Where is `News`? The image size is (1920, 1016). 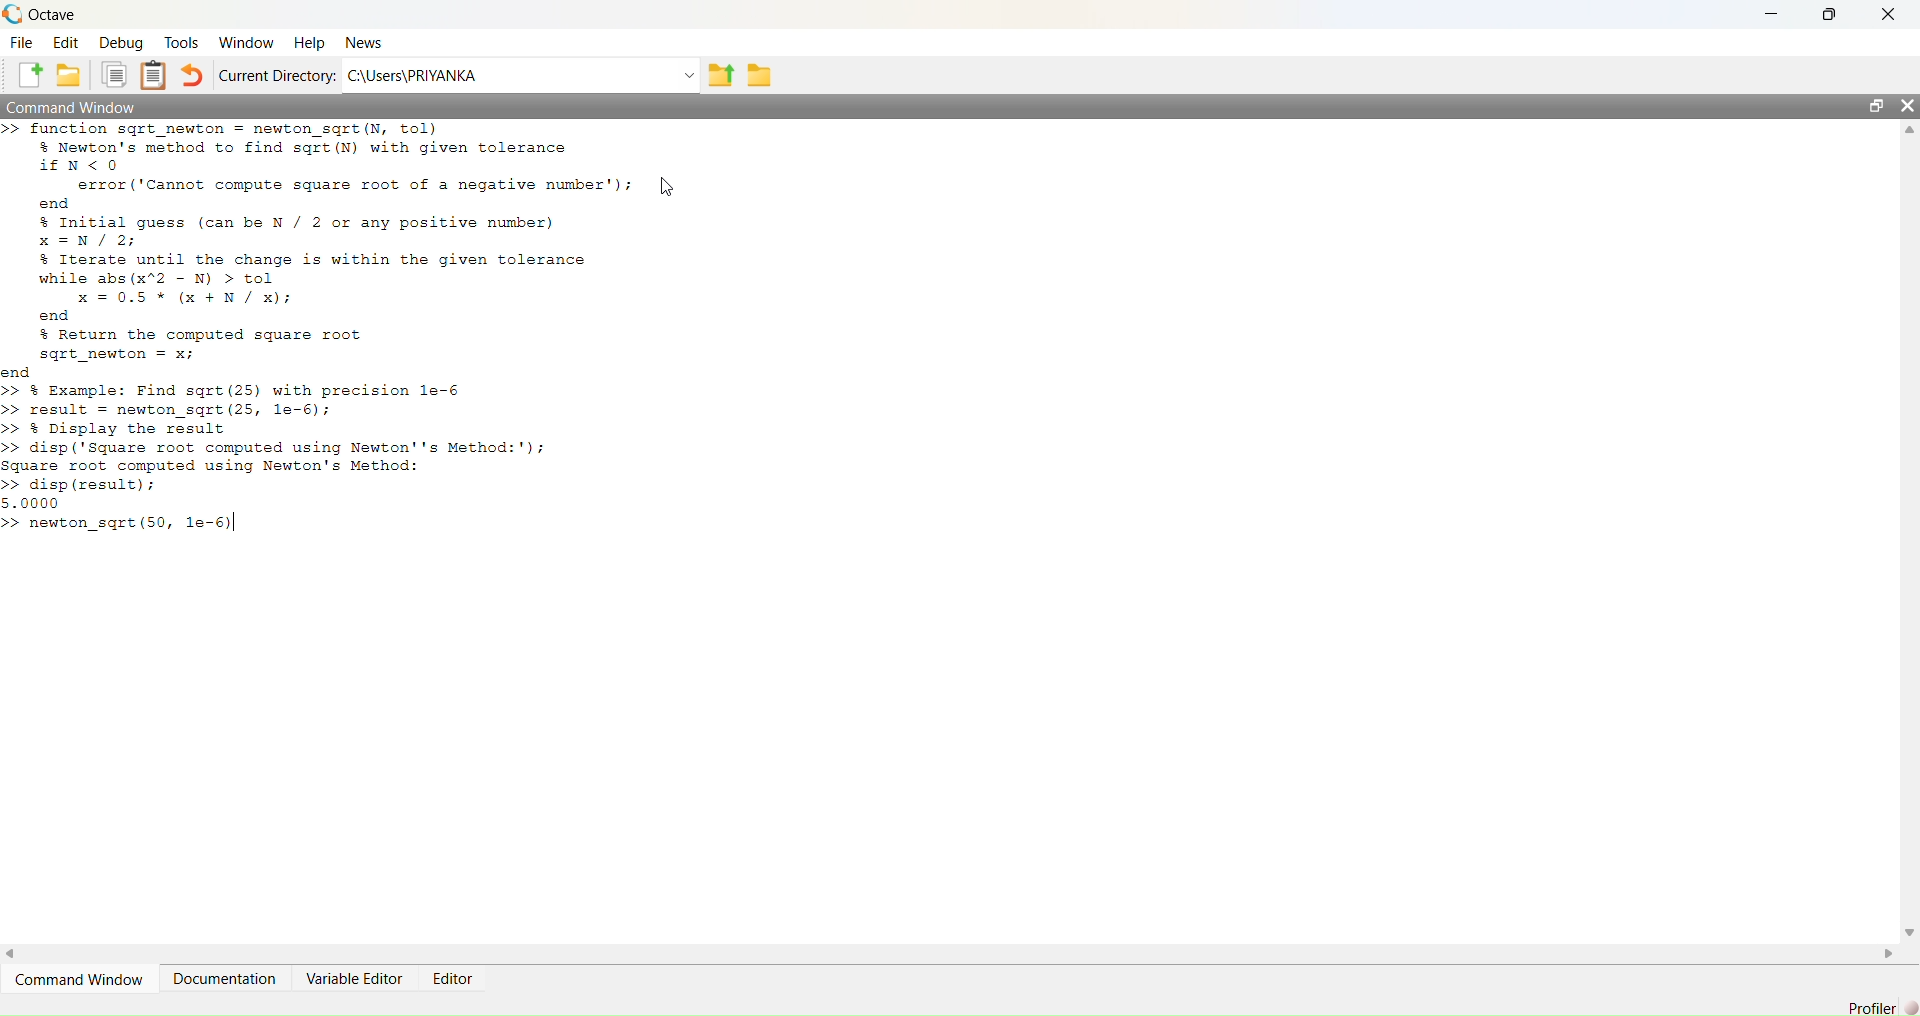
News is located at coordinates (365, 44).